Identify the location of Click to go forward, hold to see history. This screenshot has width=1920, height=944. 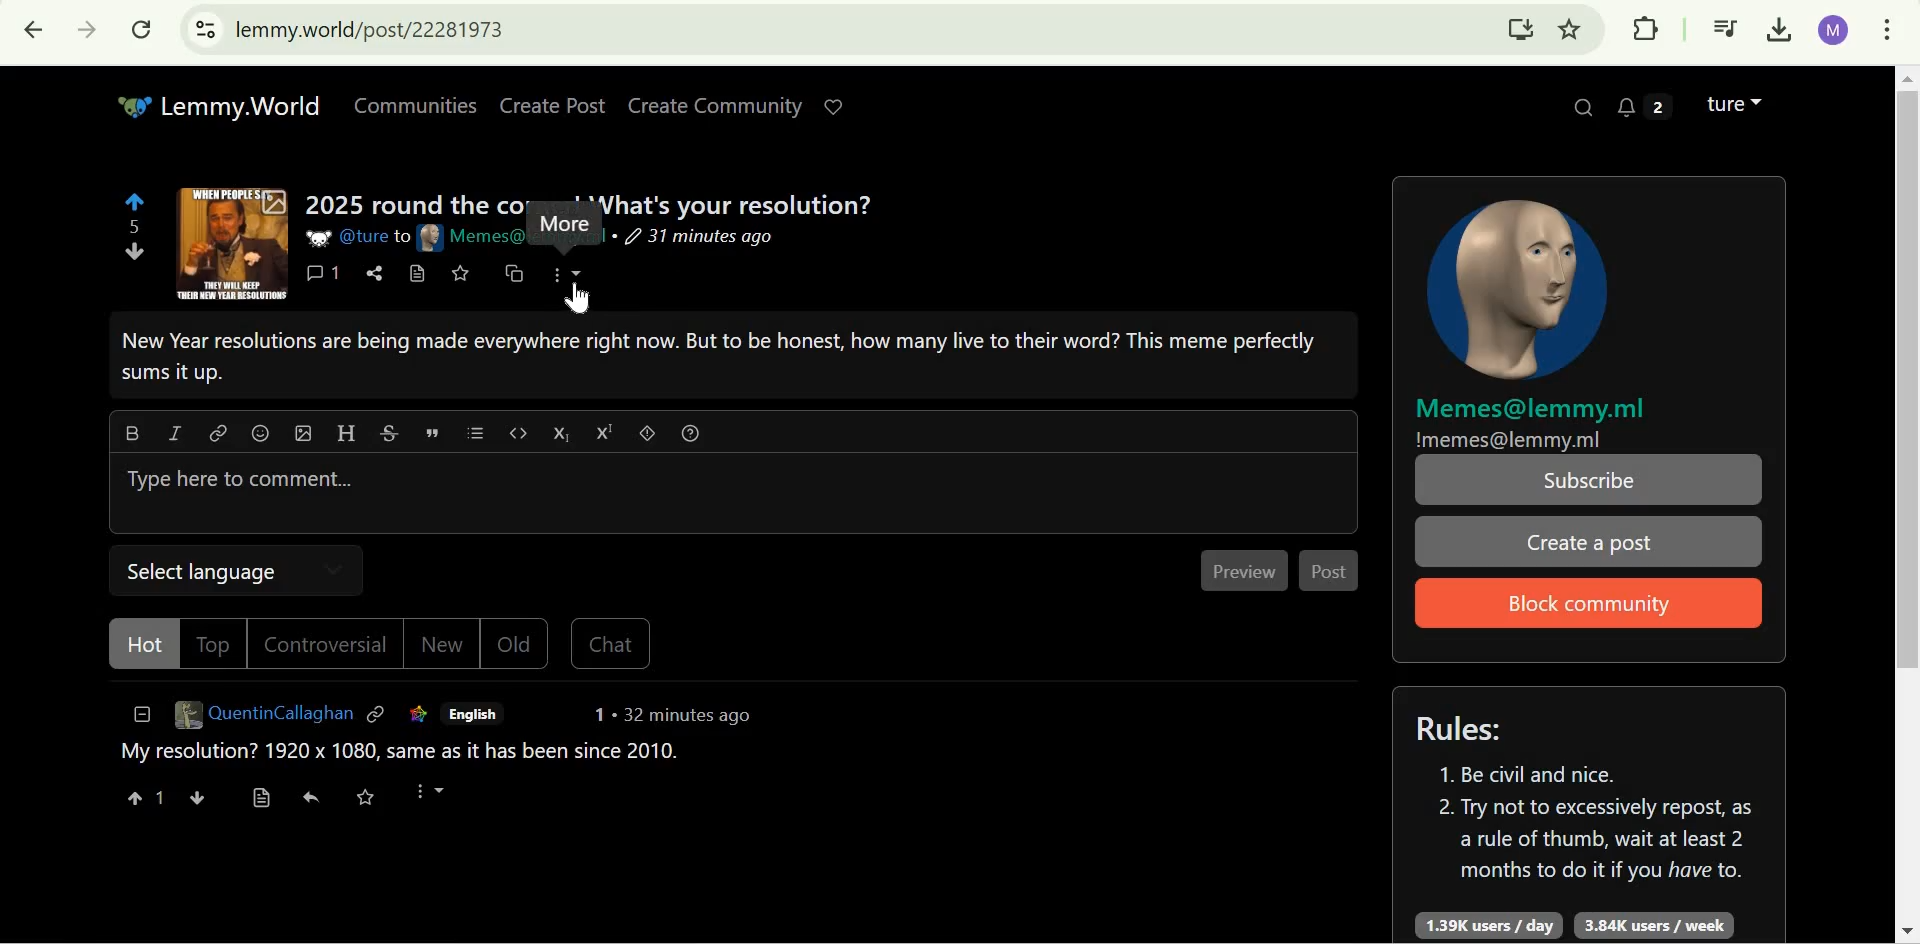
(88, 30).